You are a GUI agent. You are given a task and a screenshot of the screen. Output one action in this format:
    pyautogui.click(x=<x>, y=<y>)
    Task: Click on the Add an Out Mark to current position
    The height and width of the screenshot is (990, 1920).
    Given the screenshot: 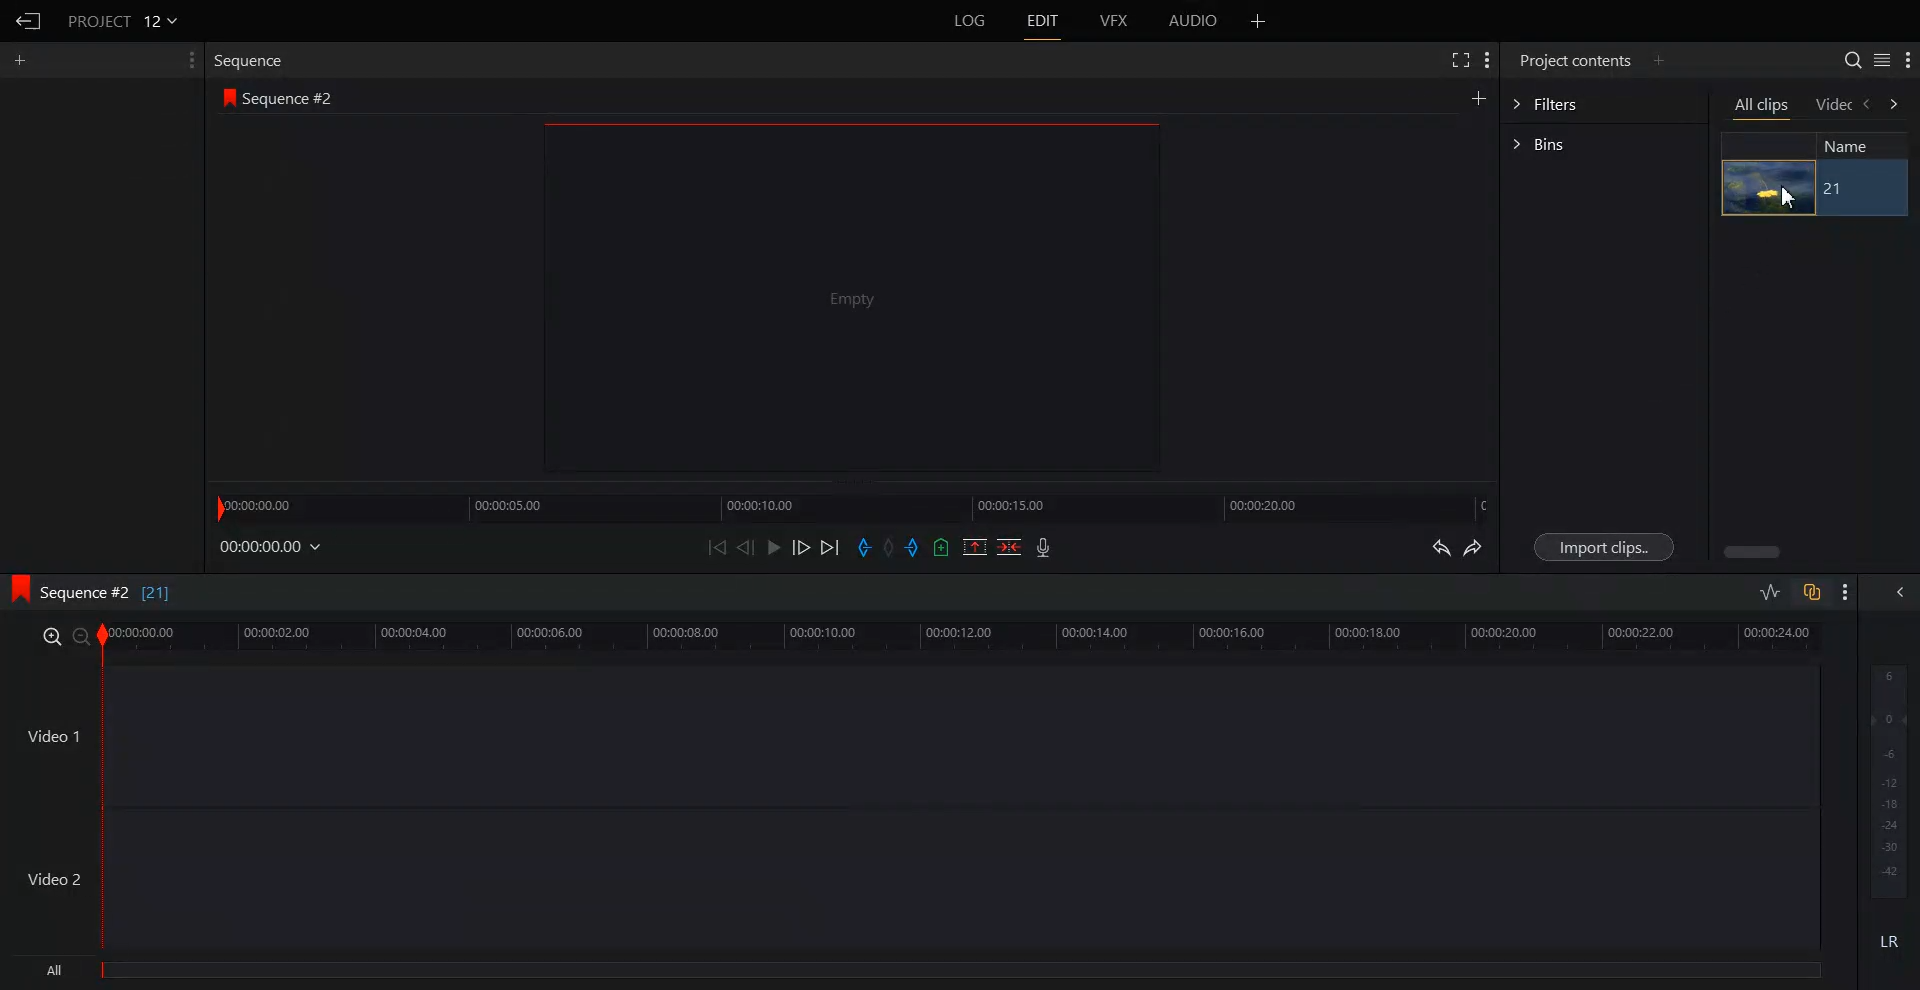 What is the action you would take?
    pyautogui.click(x=914, y=547)
    